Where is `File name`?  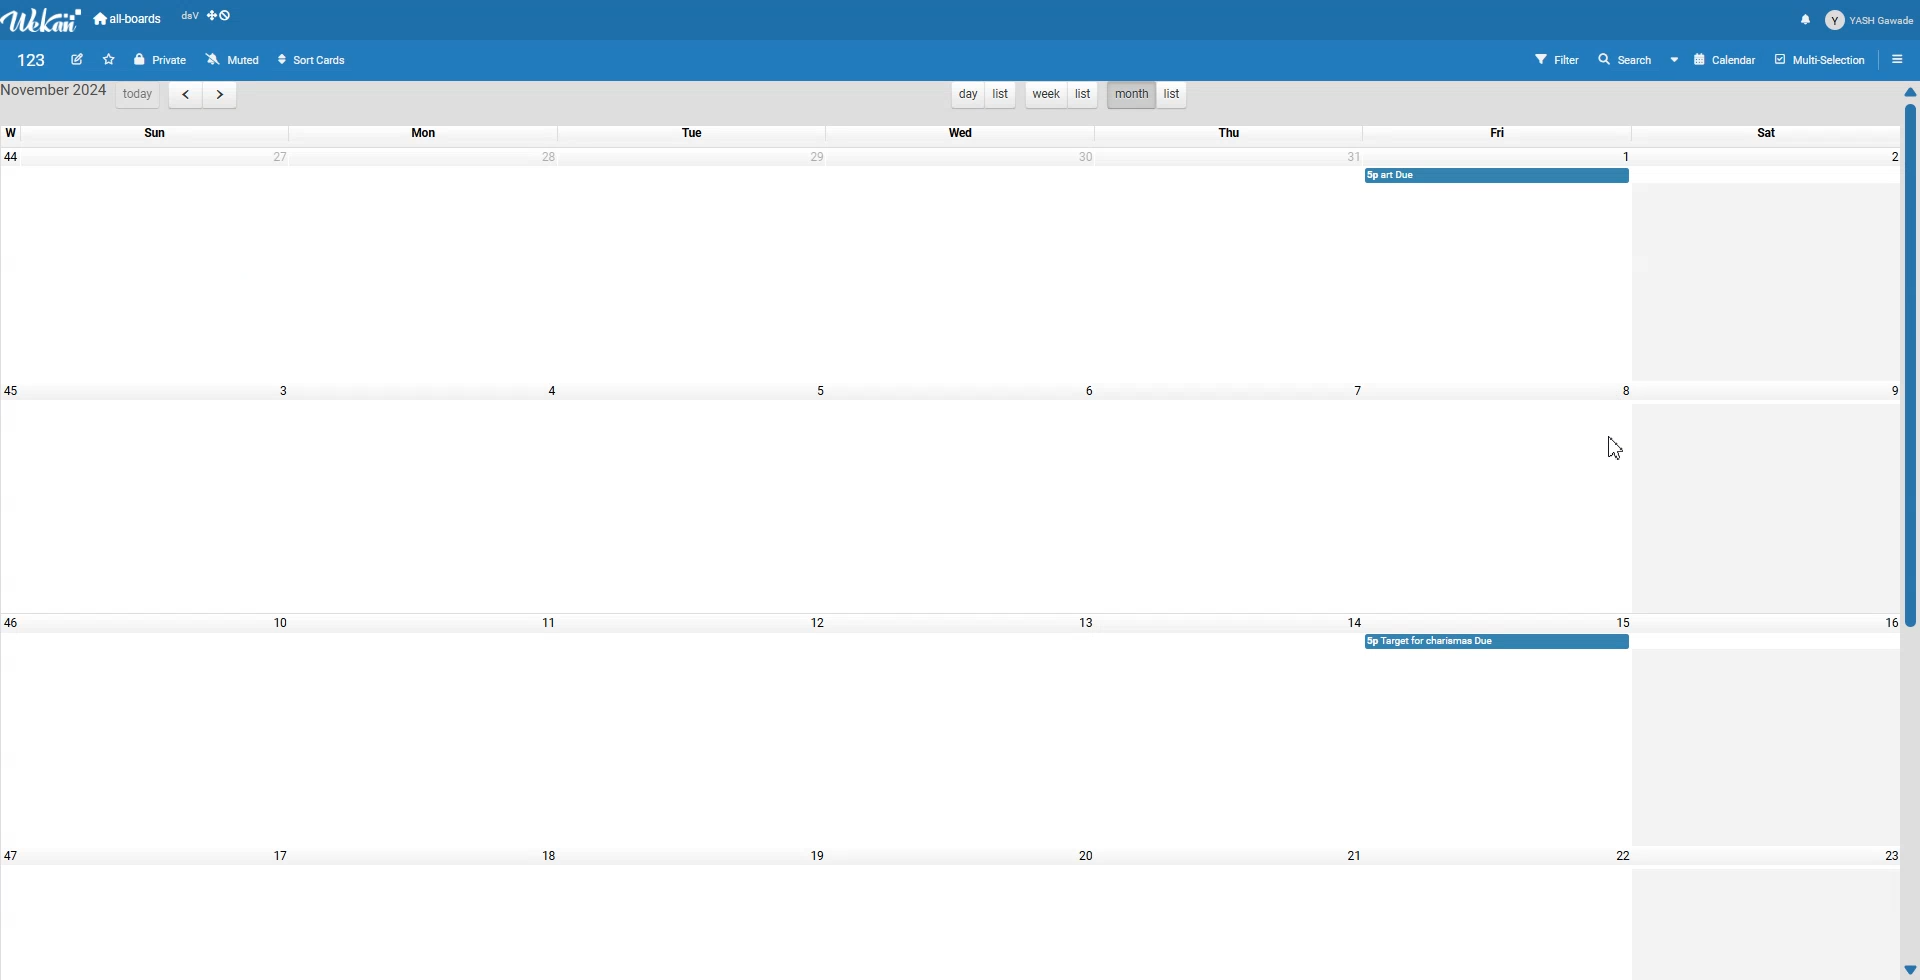 File name is located at coordinates (32, 59).